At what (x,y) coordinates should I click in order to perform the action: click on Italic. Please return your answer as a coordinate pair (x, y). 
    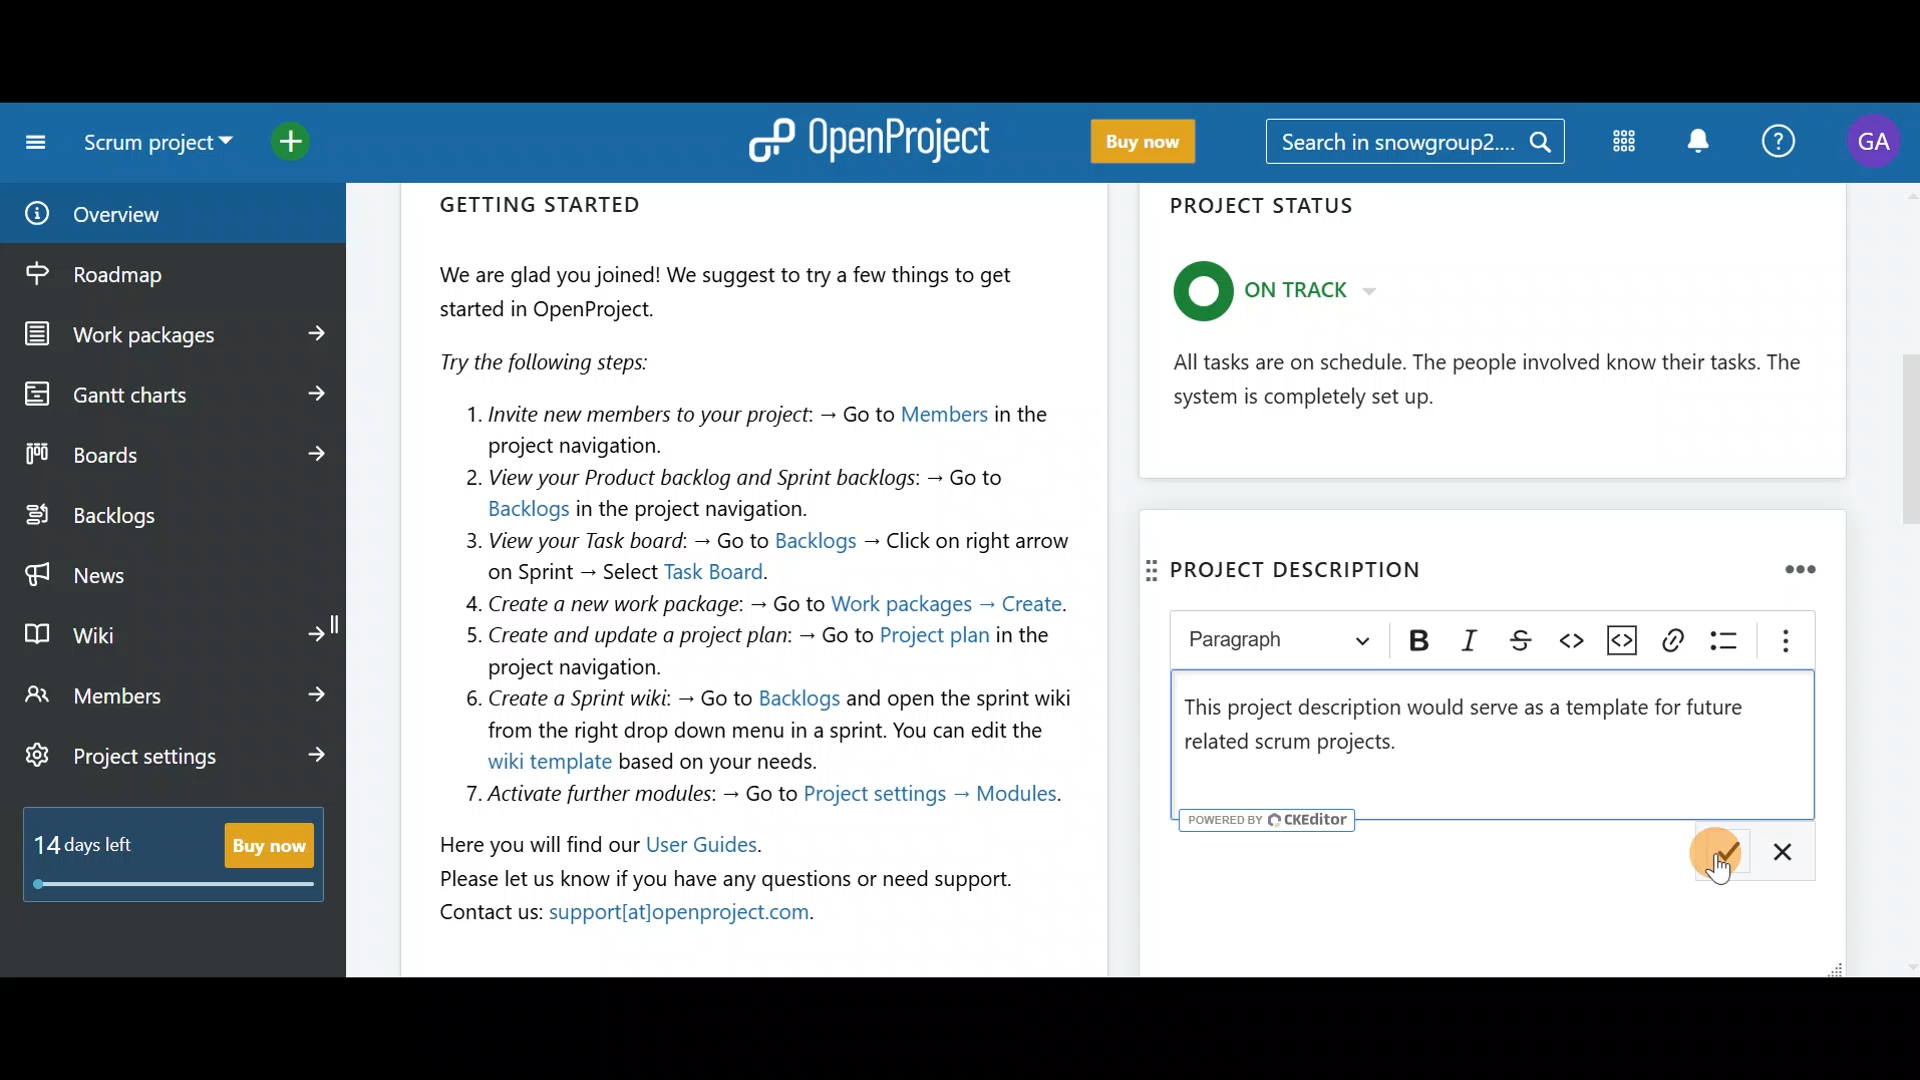
    Looking at the image, I should click on (1471, 638).